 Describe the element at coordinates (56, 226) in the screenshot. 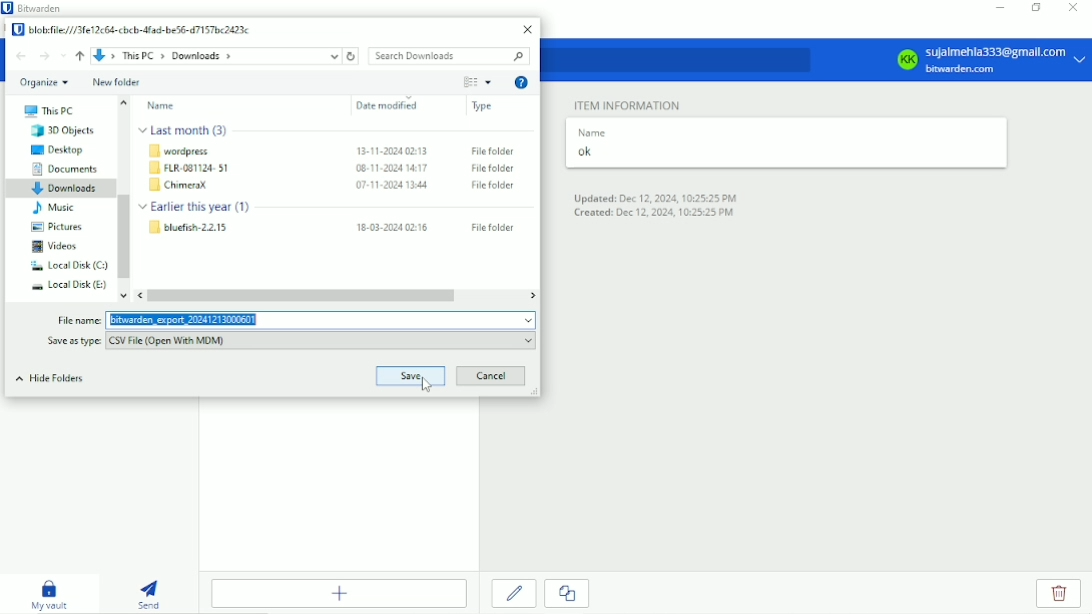

I see `Pictures` at that location.